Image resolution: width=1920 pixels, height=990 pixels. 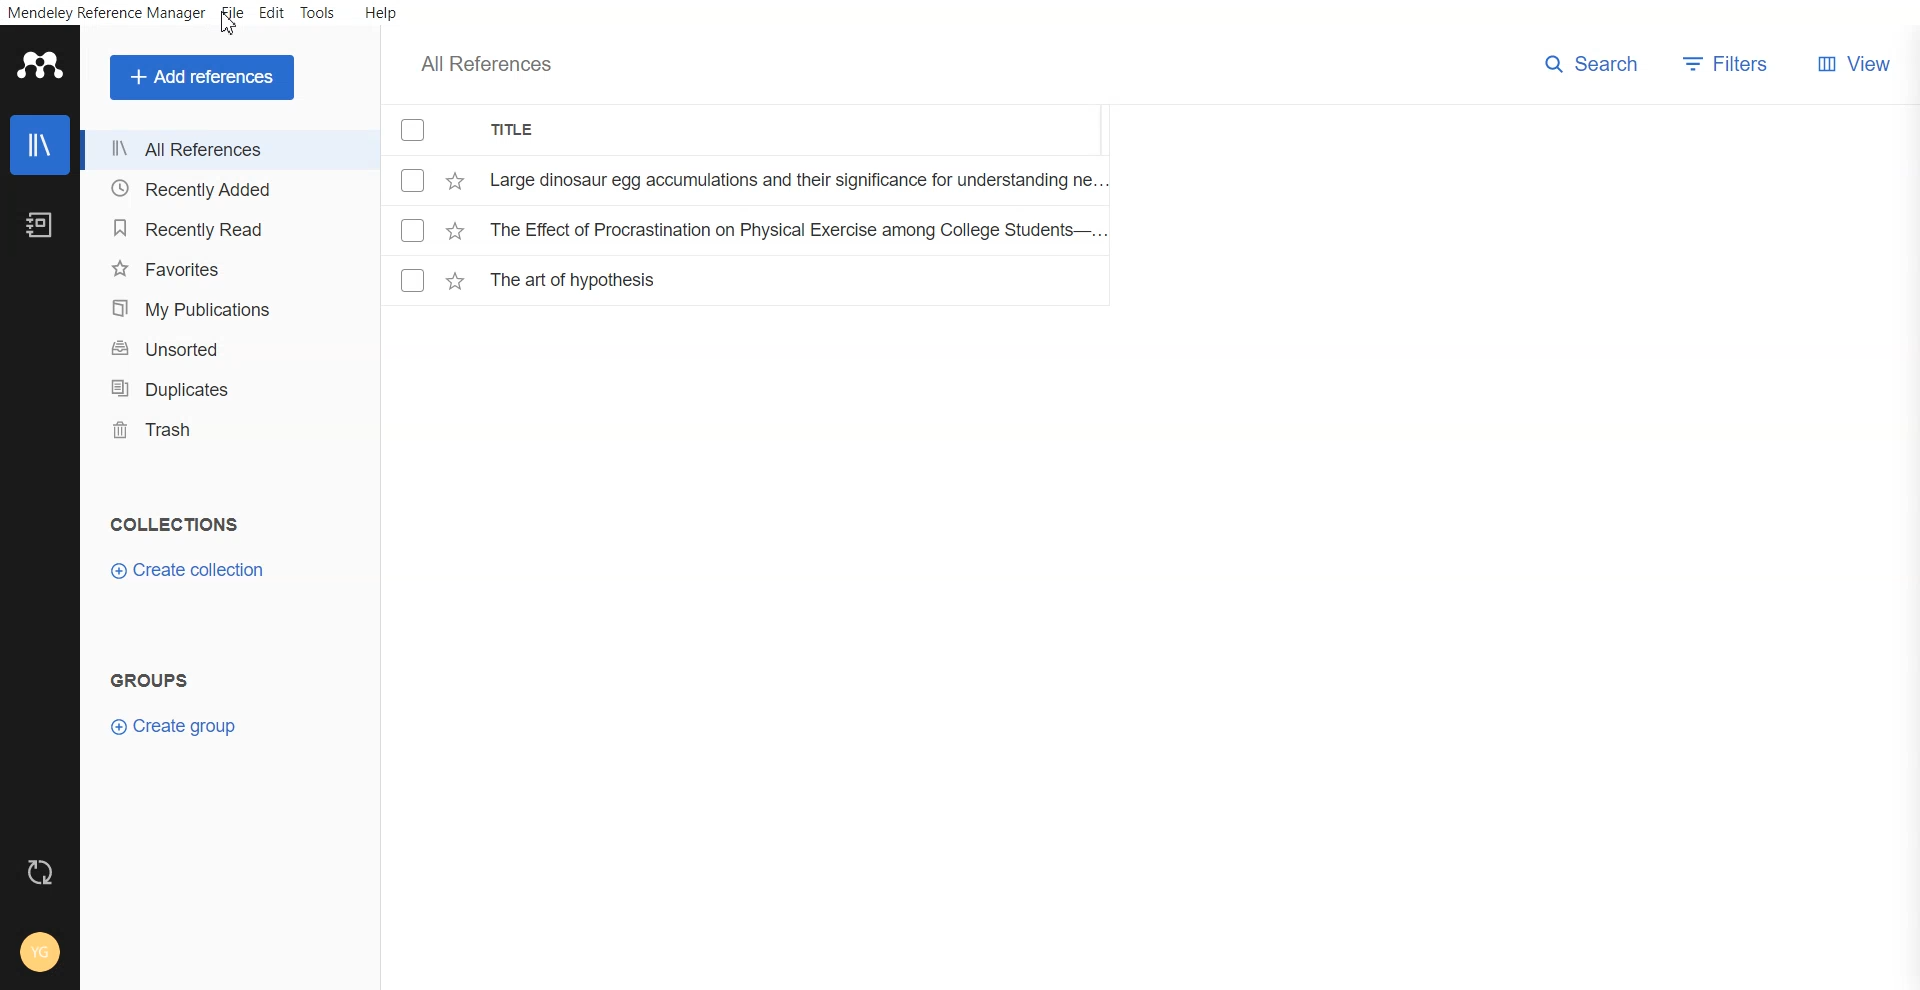 What do you see at coordinates (455, 181) in the screenshot?
I see `Starred` at bounding box center [455, 181].